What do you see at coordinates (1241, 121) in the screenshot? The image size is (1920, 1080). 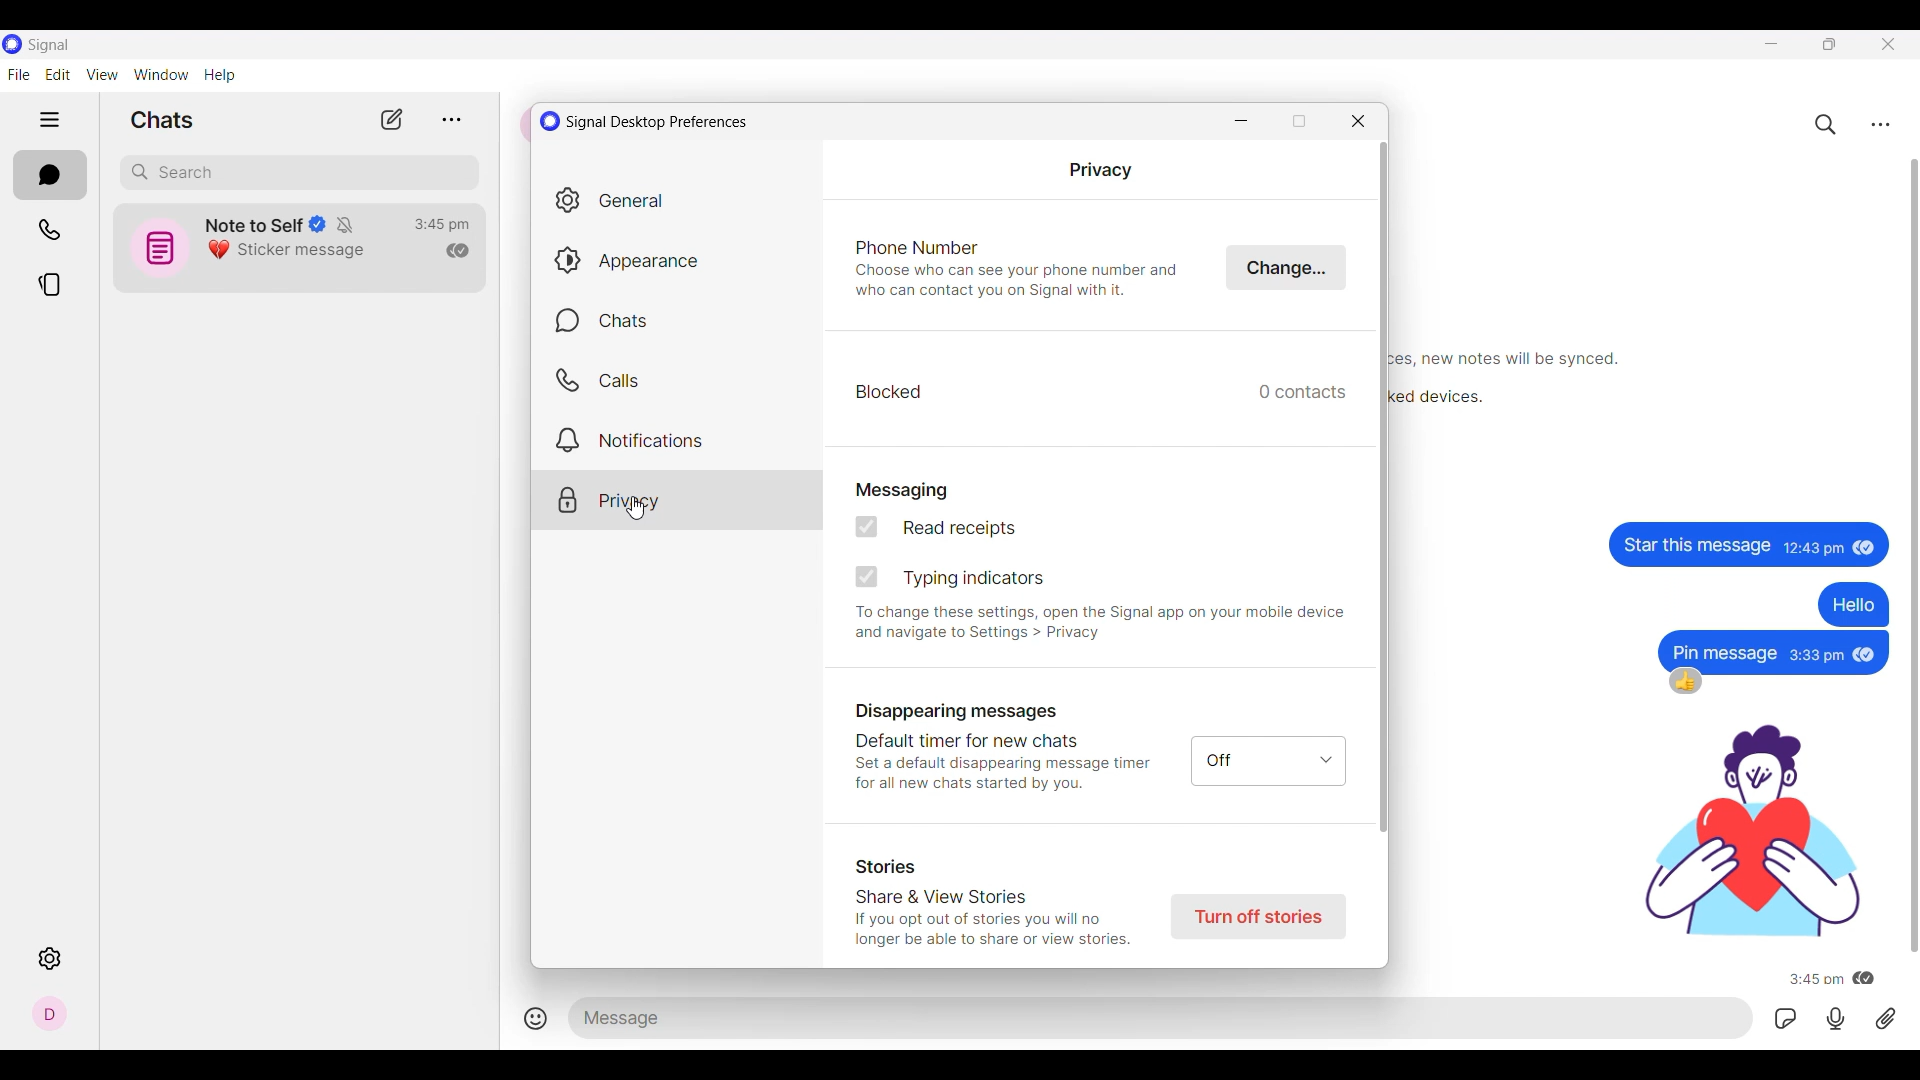 I see `Minimize window ` at bounding box center [1241, 121].